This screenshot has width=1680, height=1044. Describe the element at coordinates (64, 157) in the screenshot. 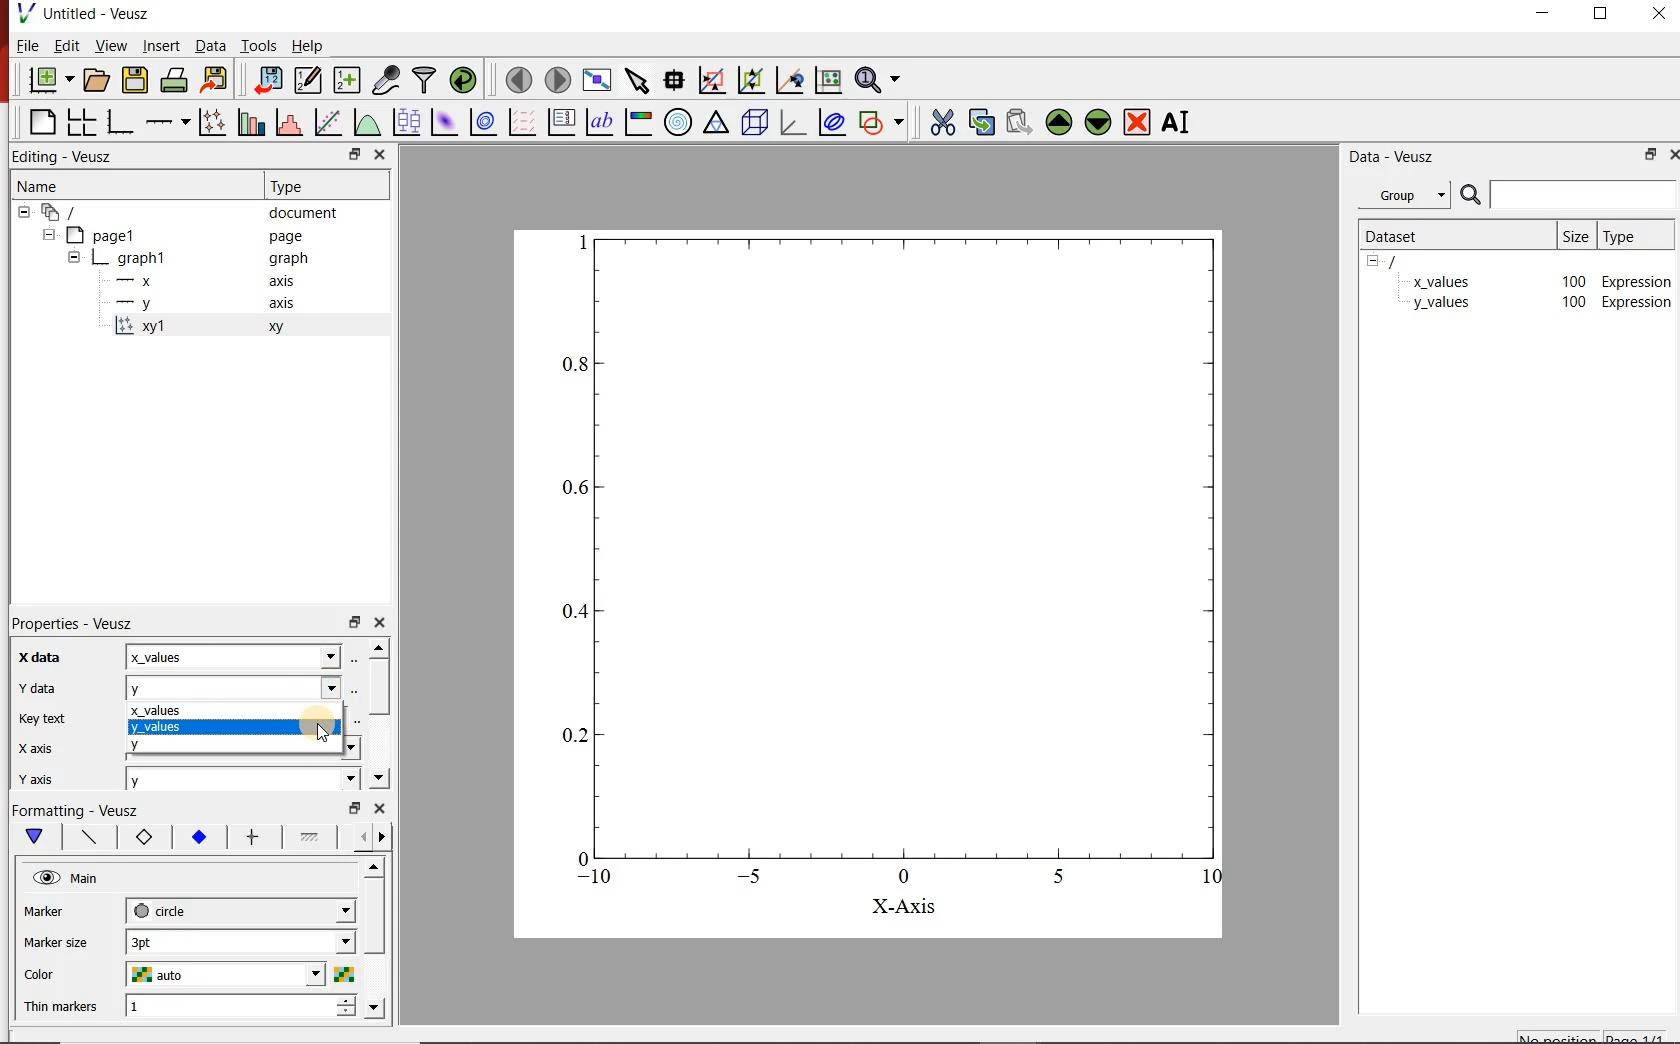

I see `Editing - Veusz` at that location.